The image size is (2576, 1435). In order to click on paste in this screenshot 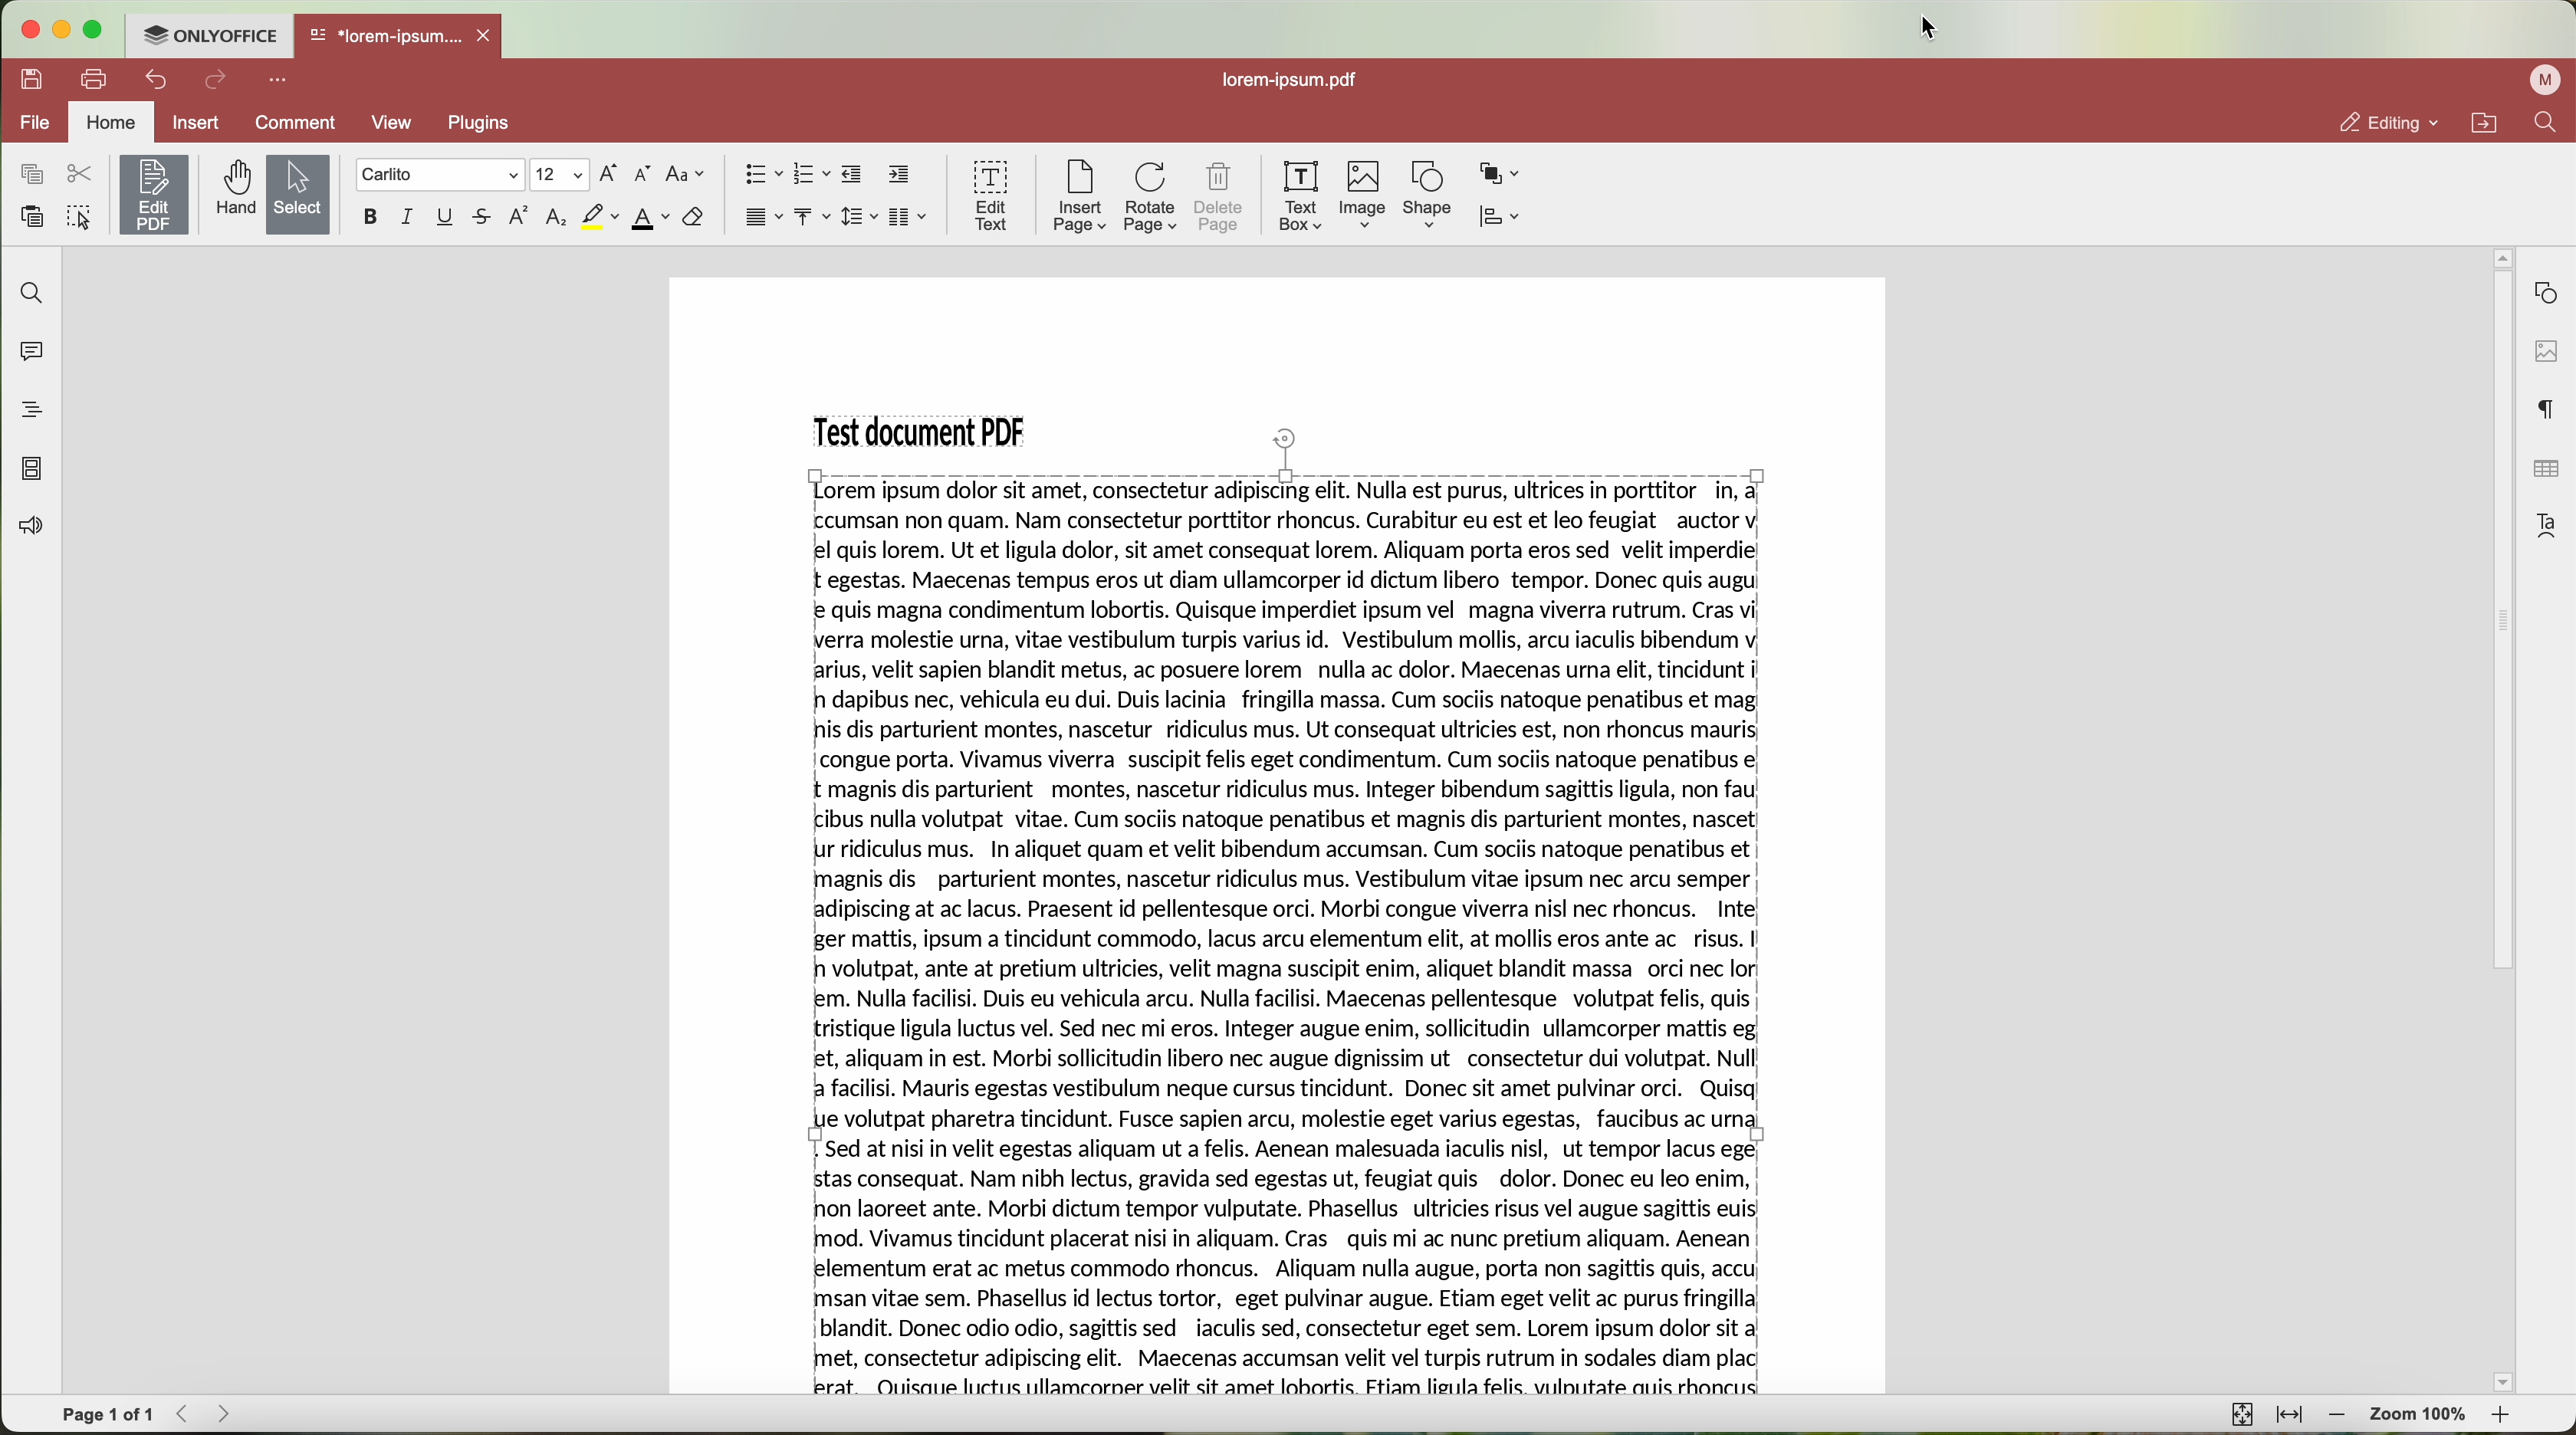, I will do `click(34, 216)`.